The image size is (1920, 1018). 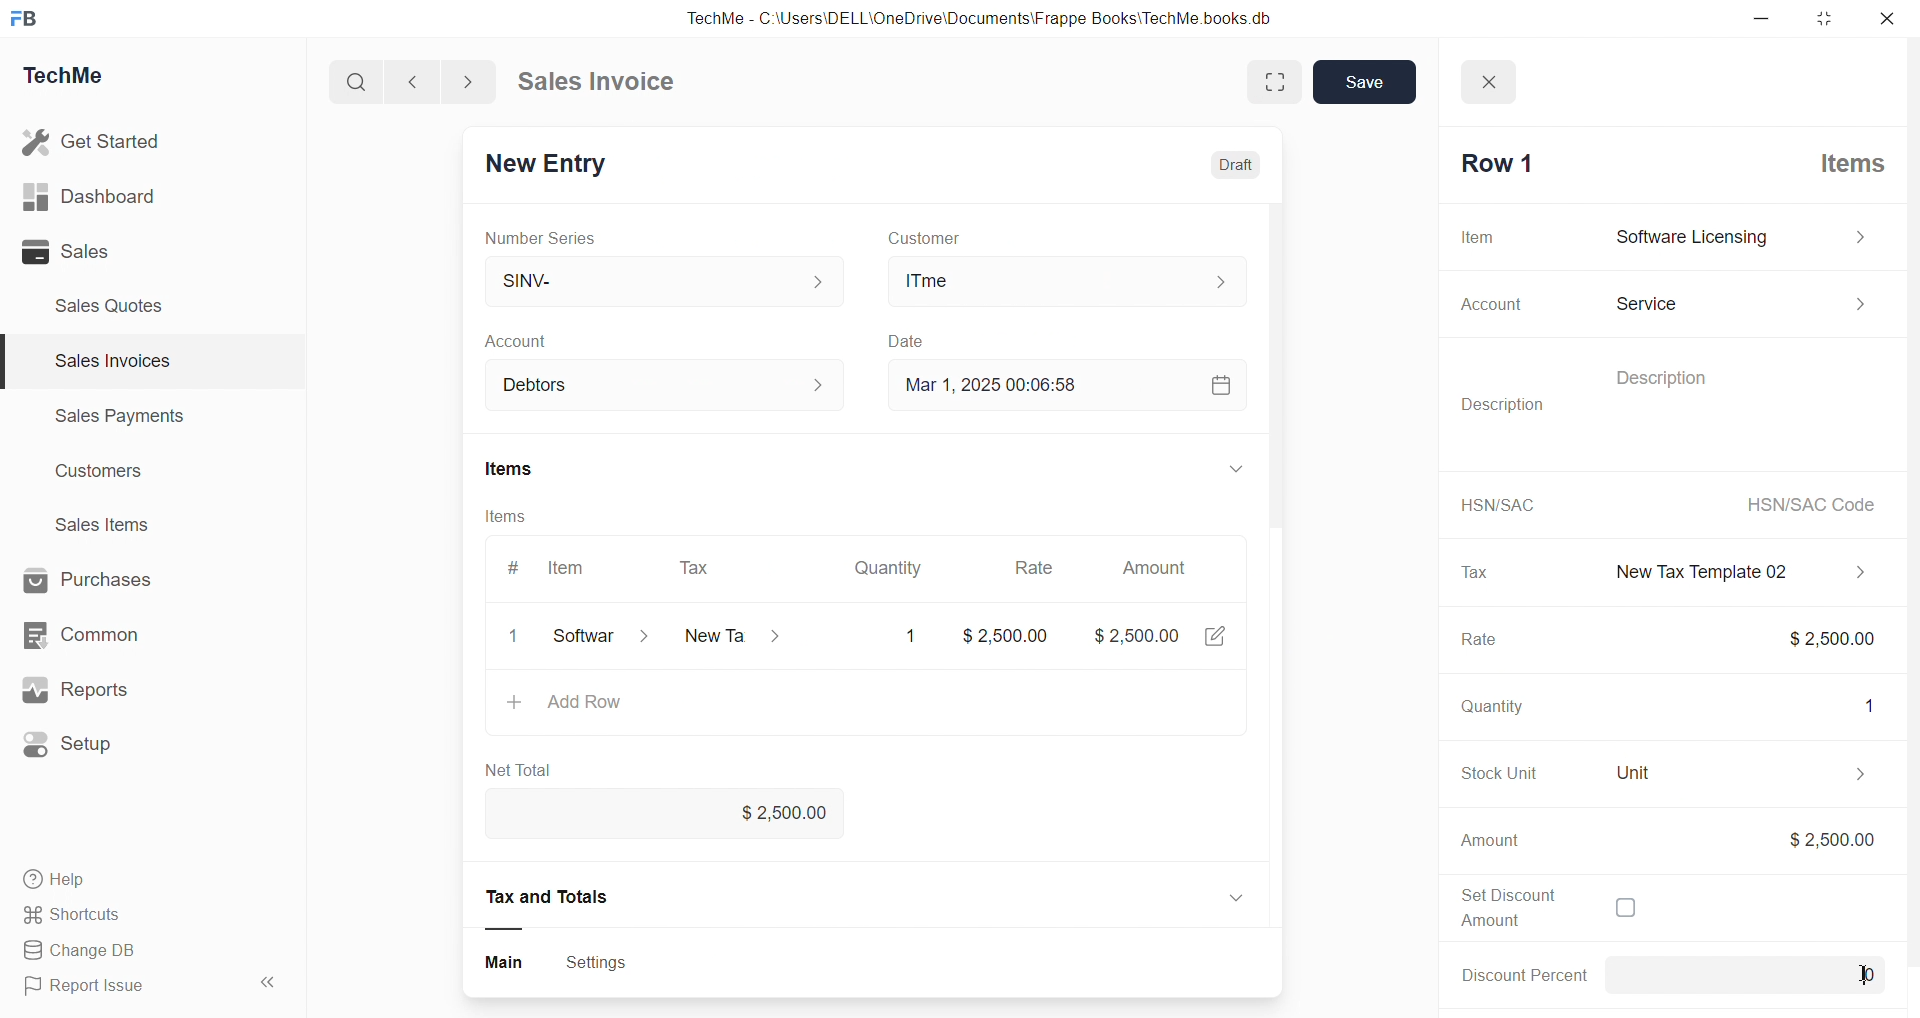 I want to click on 8 Sales, so click(x=70, y=251).